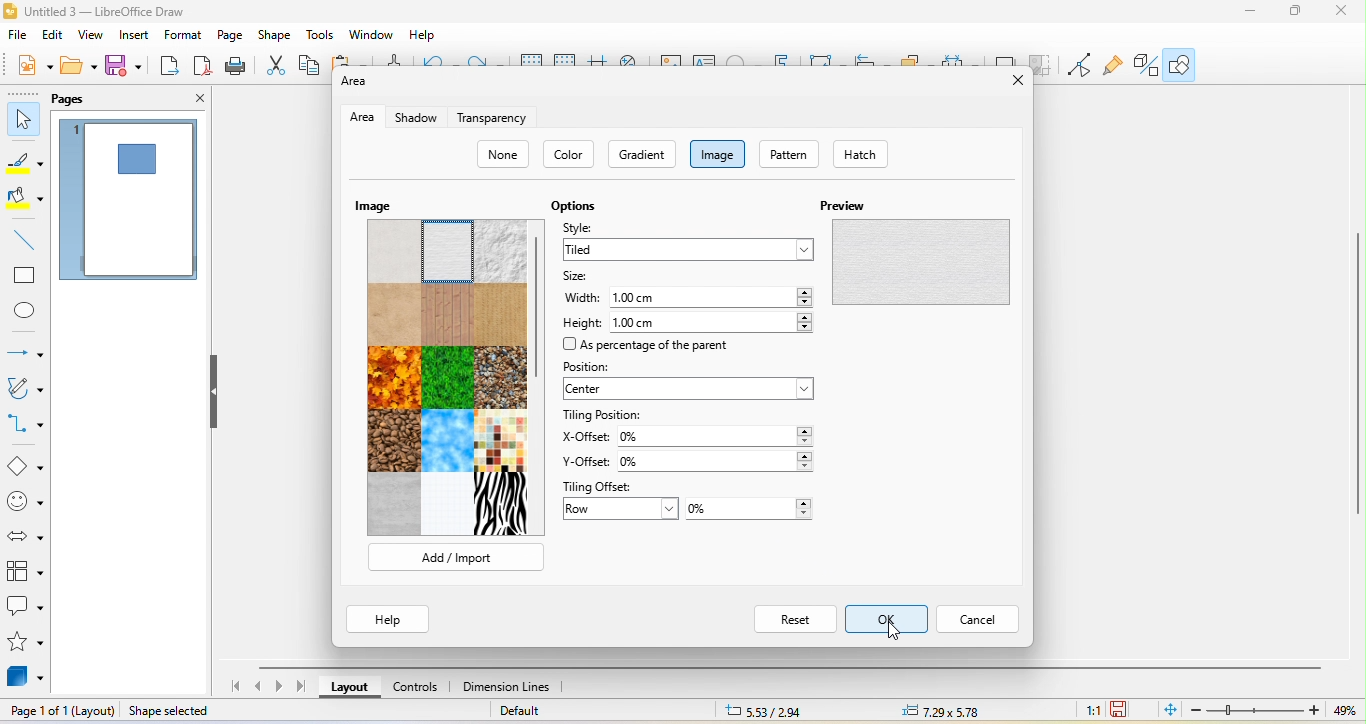 The width and height of the screenshot is (1366, 724). I want to click on 5.33/2.94, so click(763, 711).